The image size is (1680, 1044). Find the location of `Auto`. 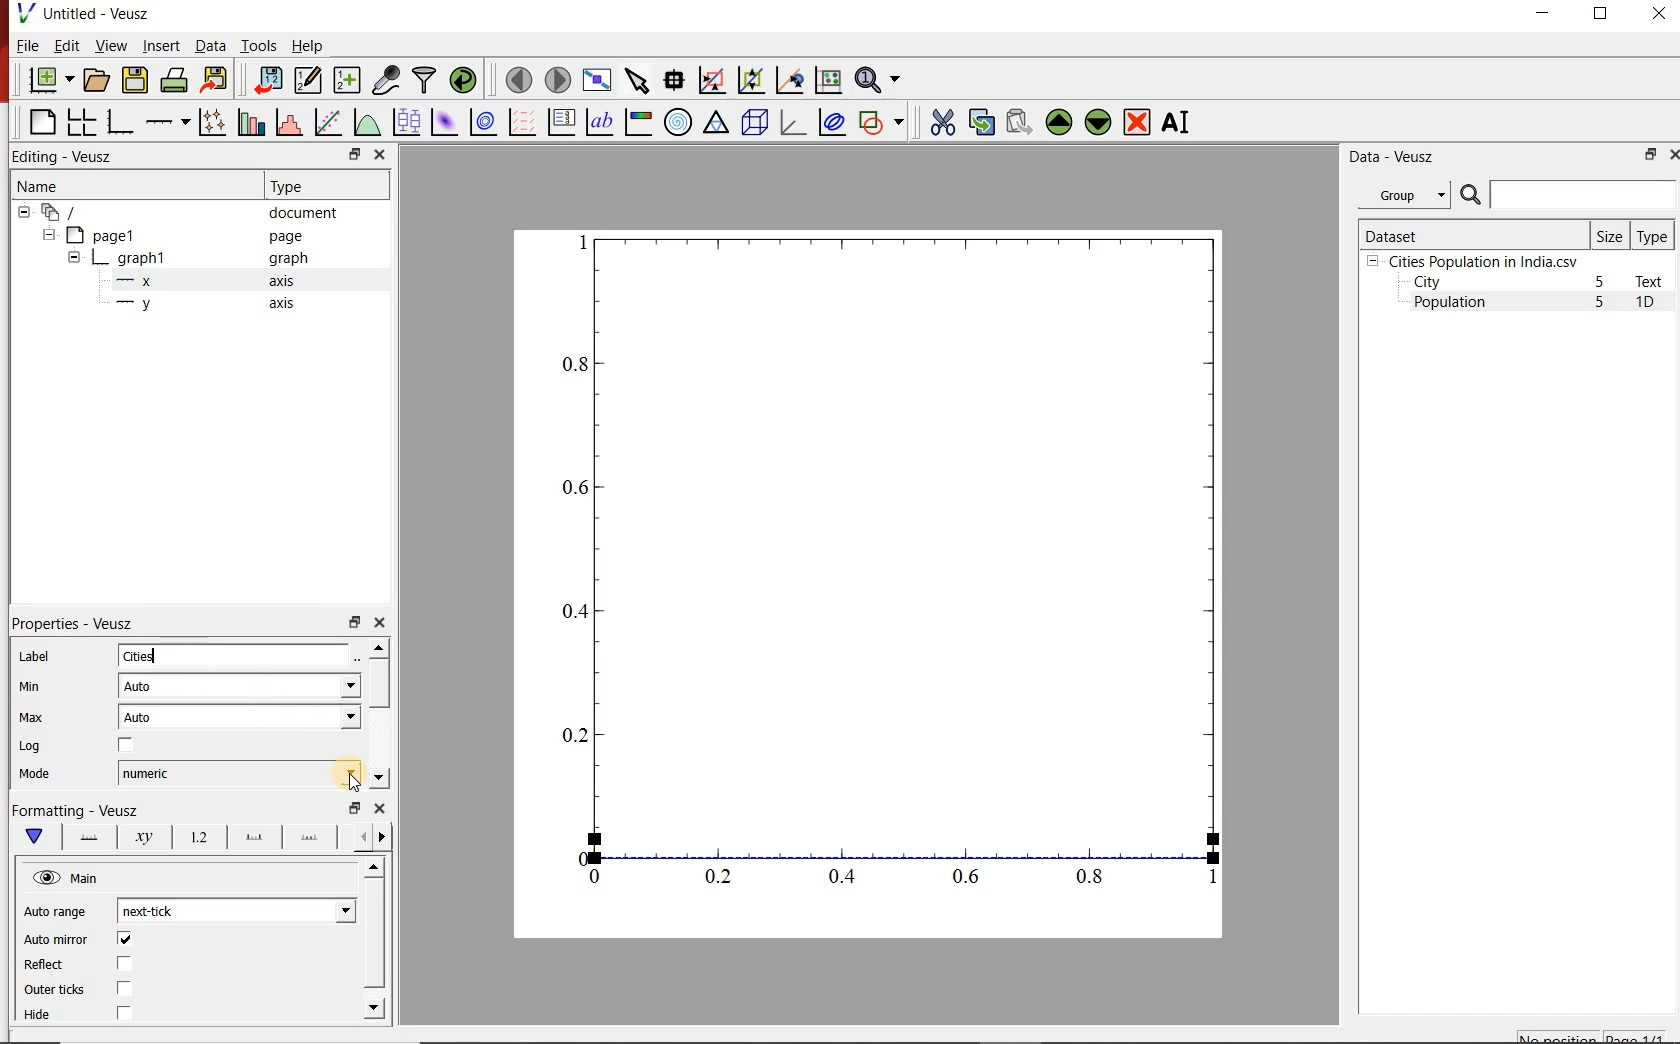

Auto is located at coordinates (239, 717).